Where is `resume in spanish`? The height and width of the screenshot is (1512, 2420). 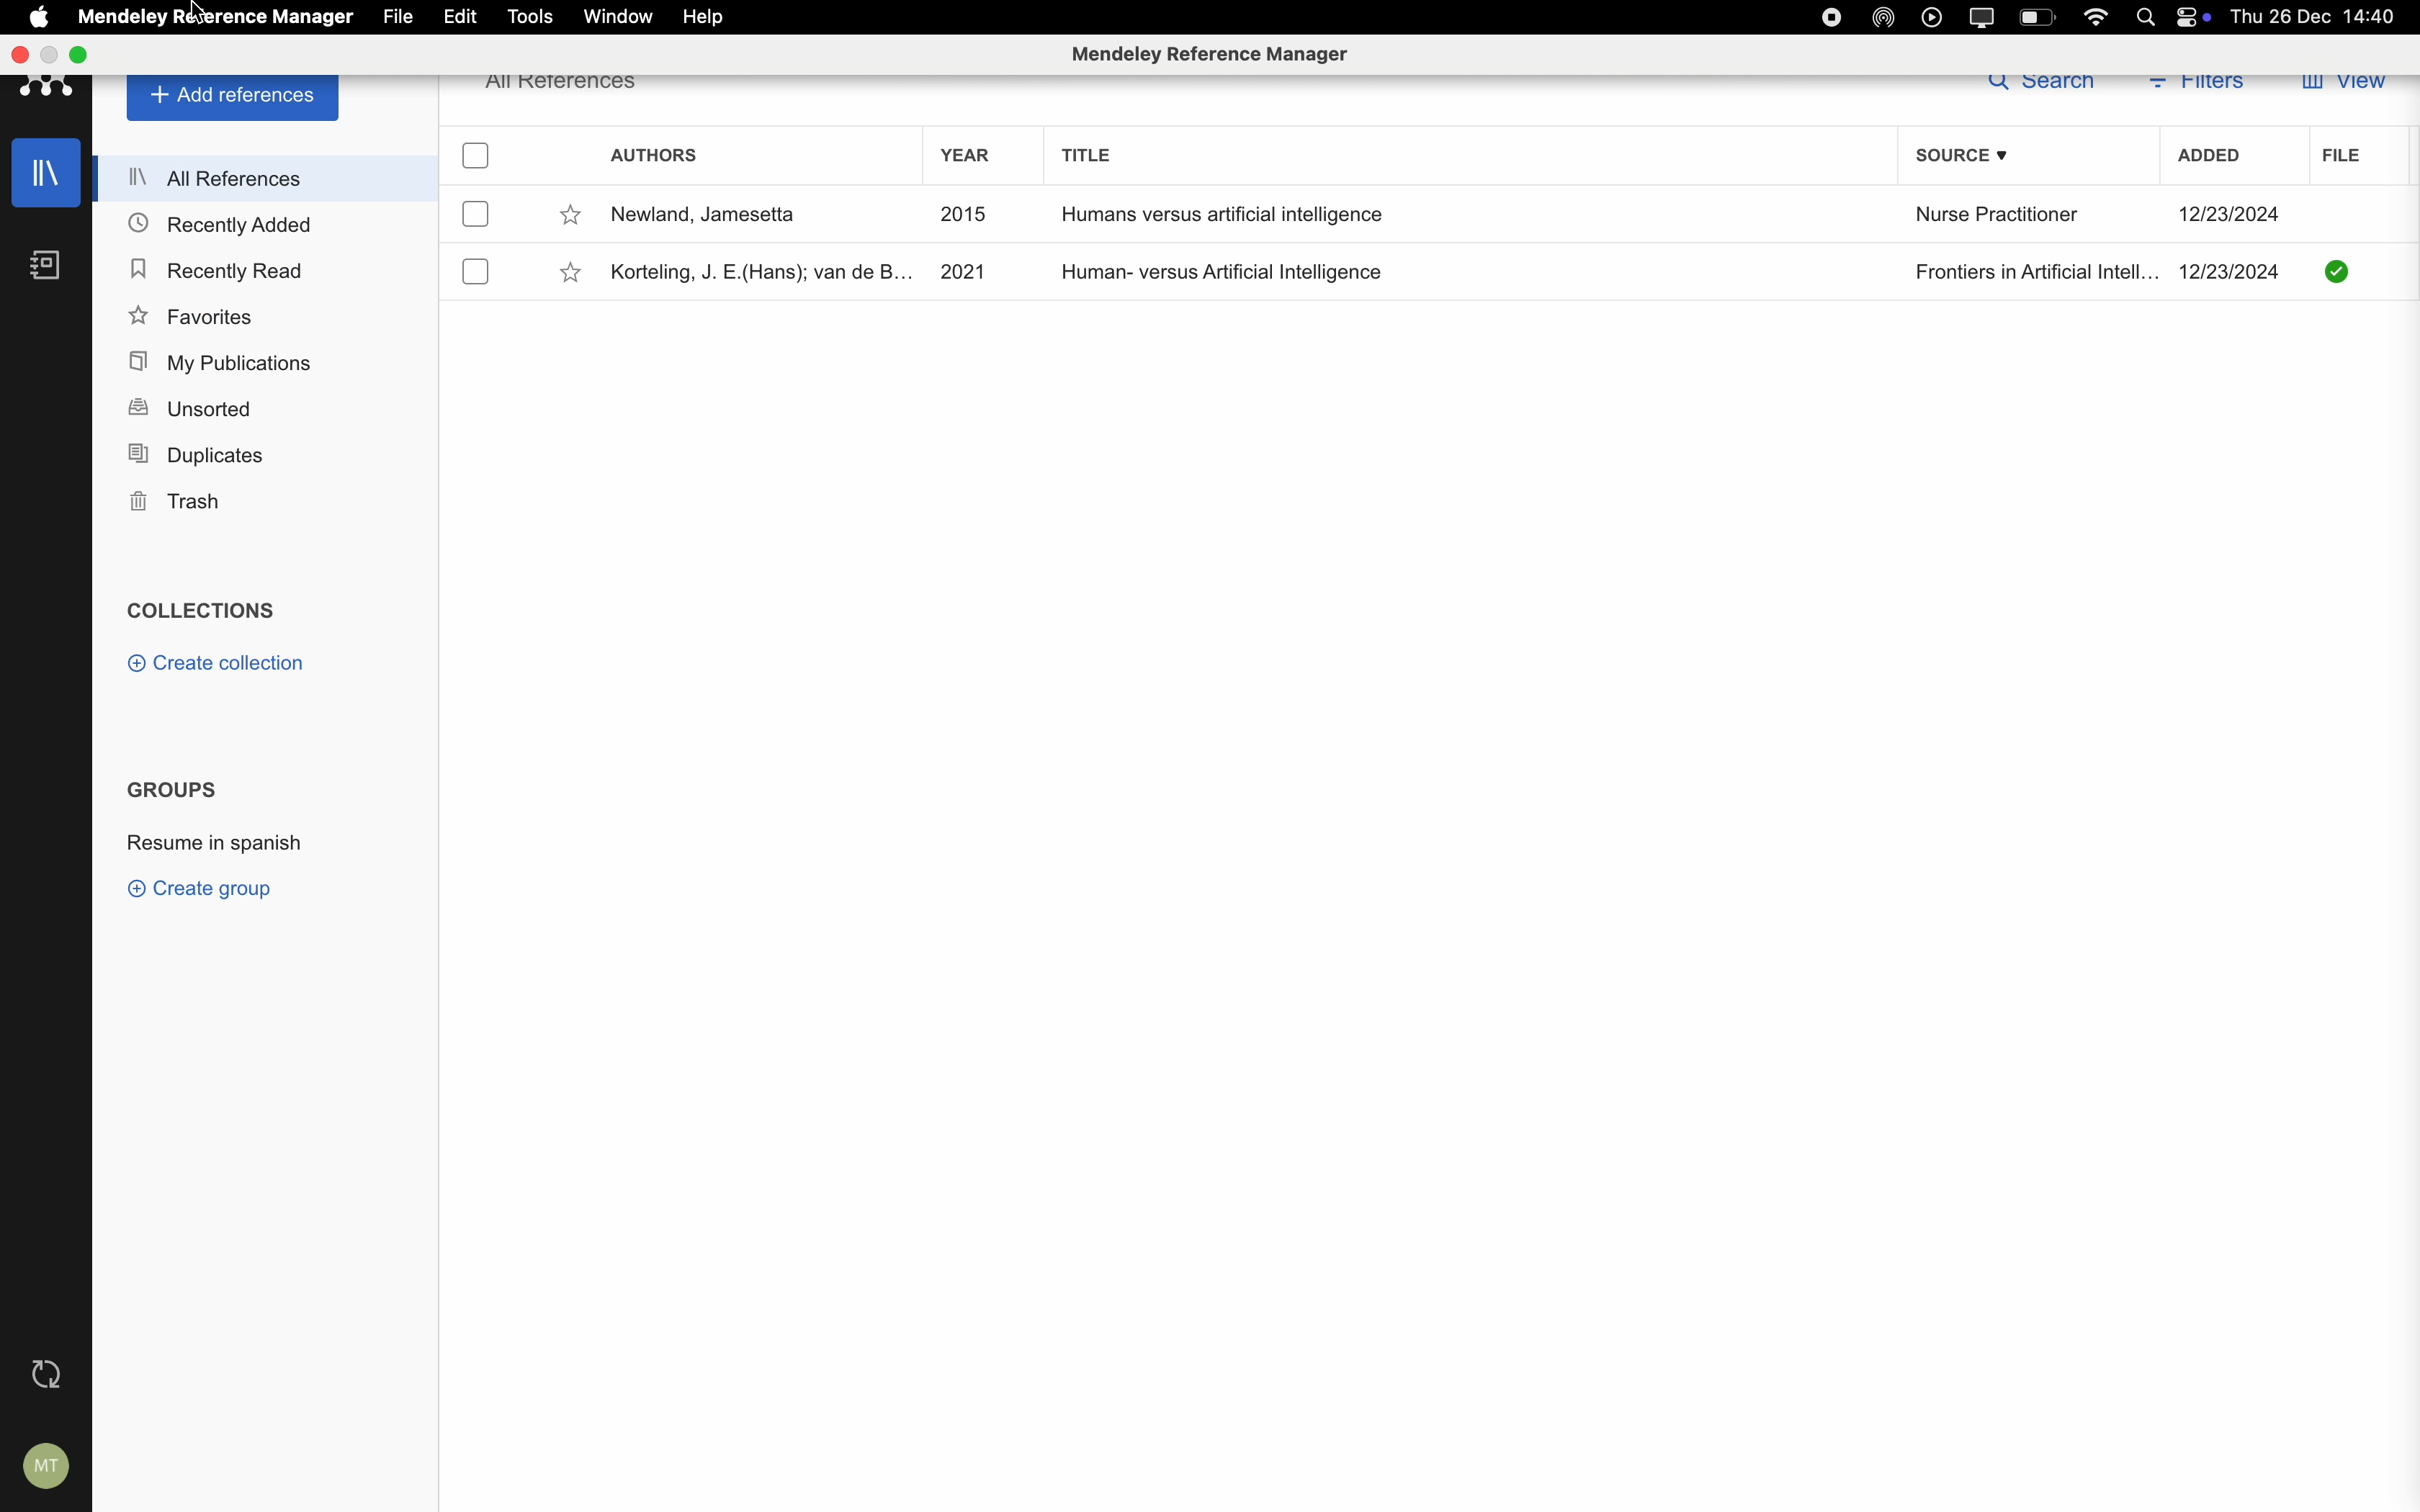
resume in spanish is located at coordinates (213, 838).